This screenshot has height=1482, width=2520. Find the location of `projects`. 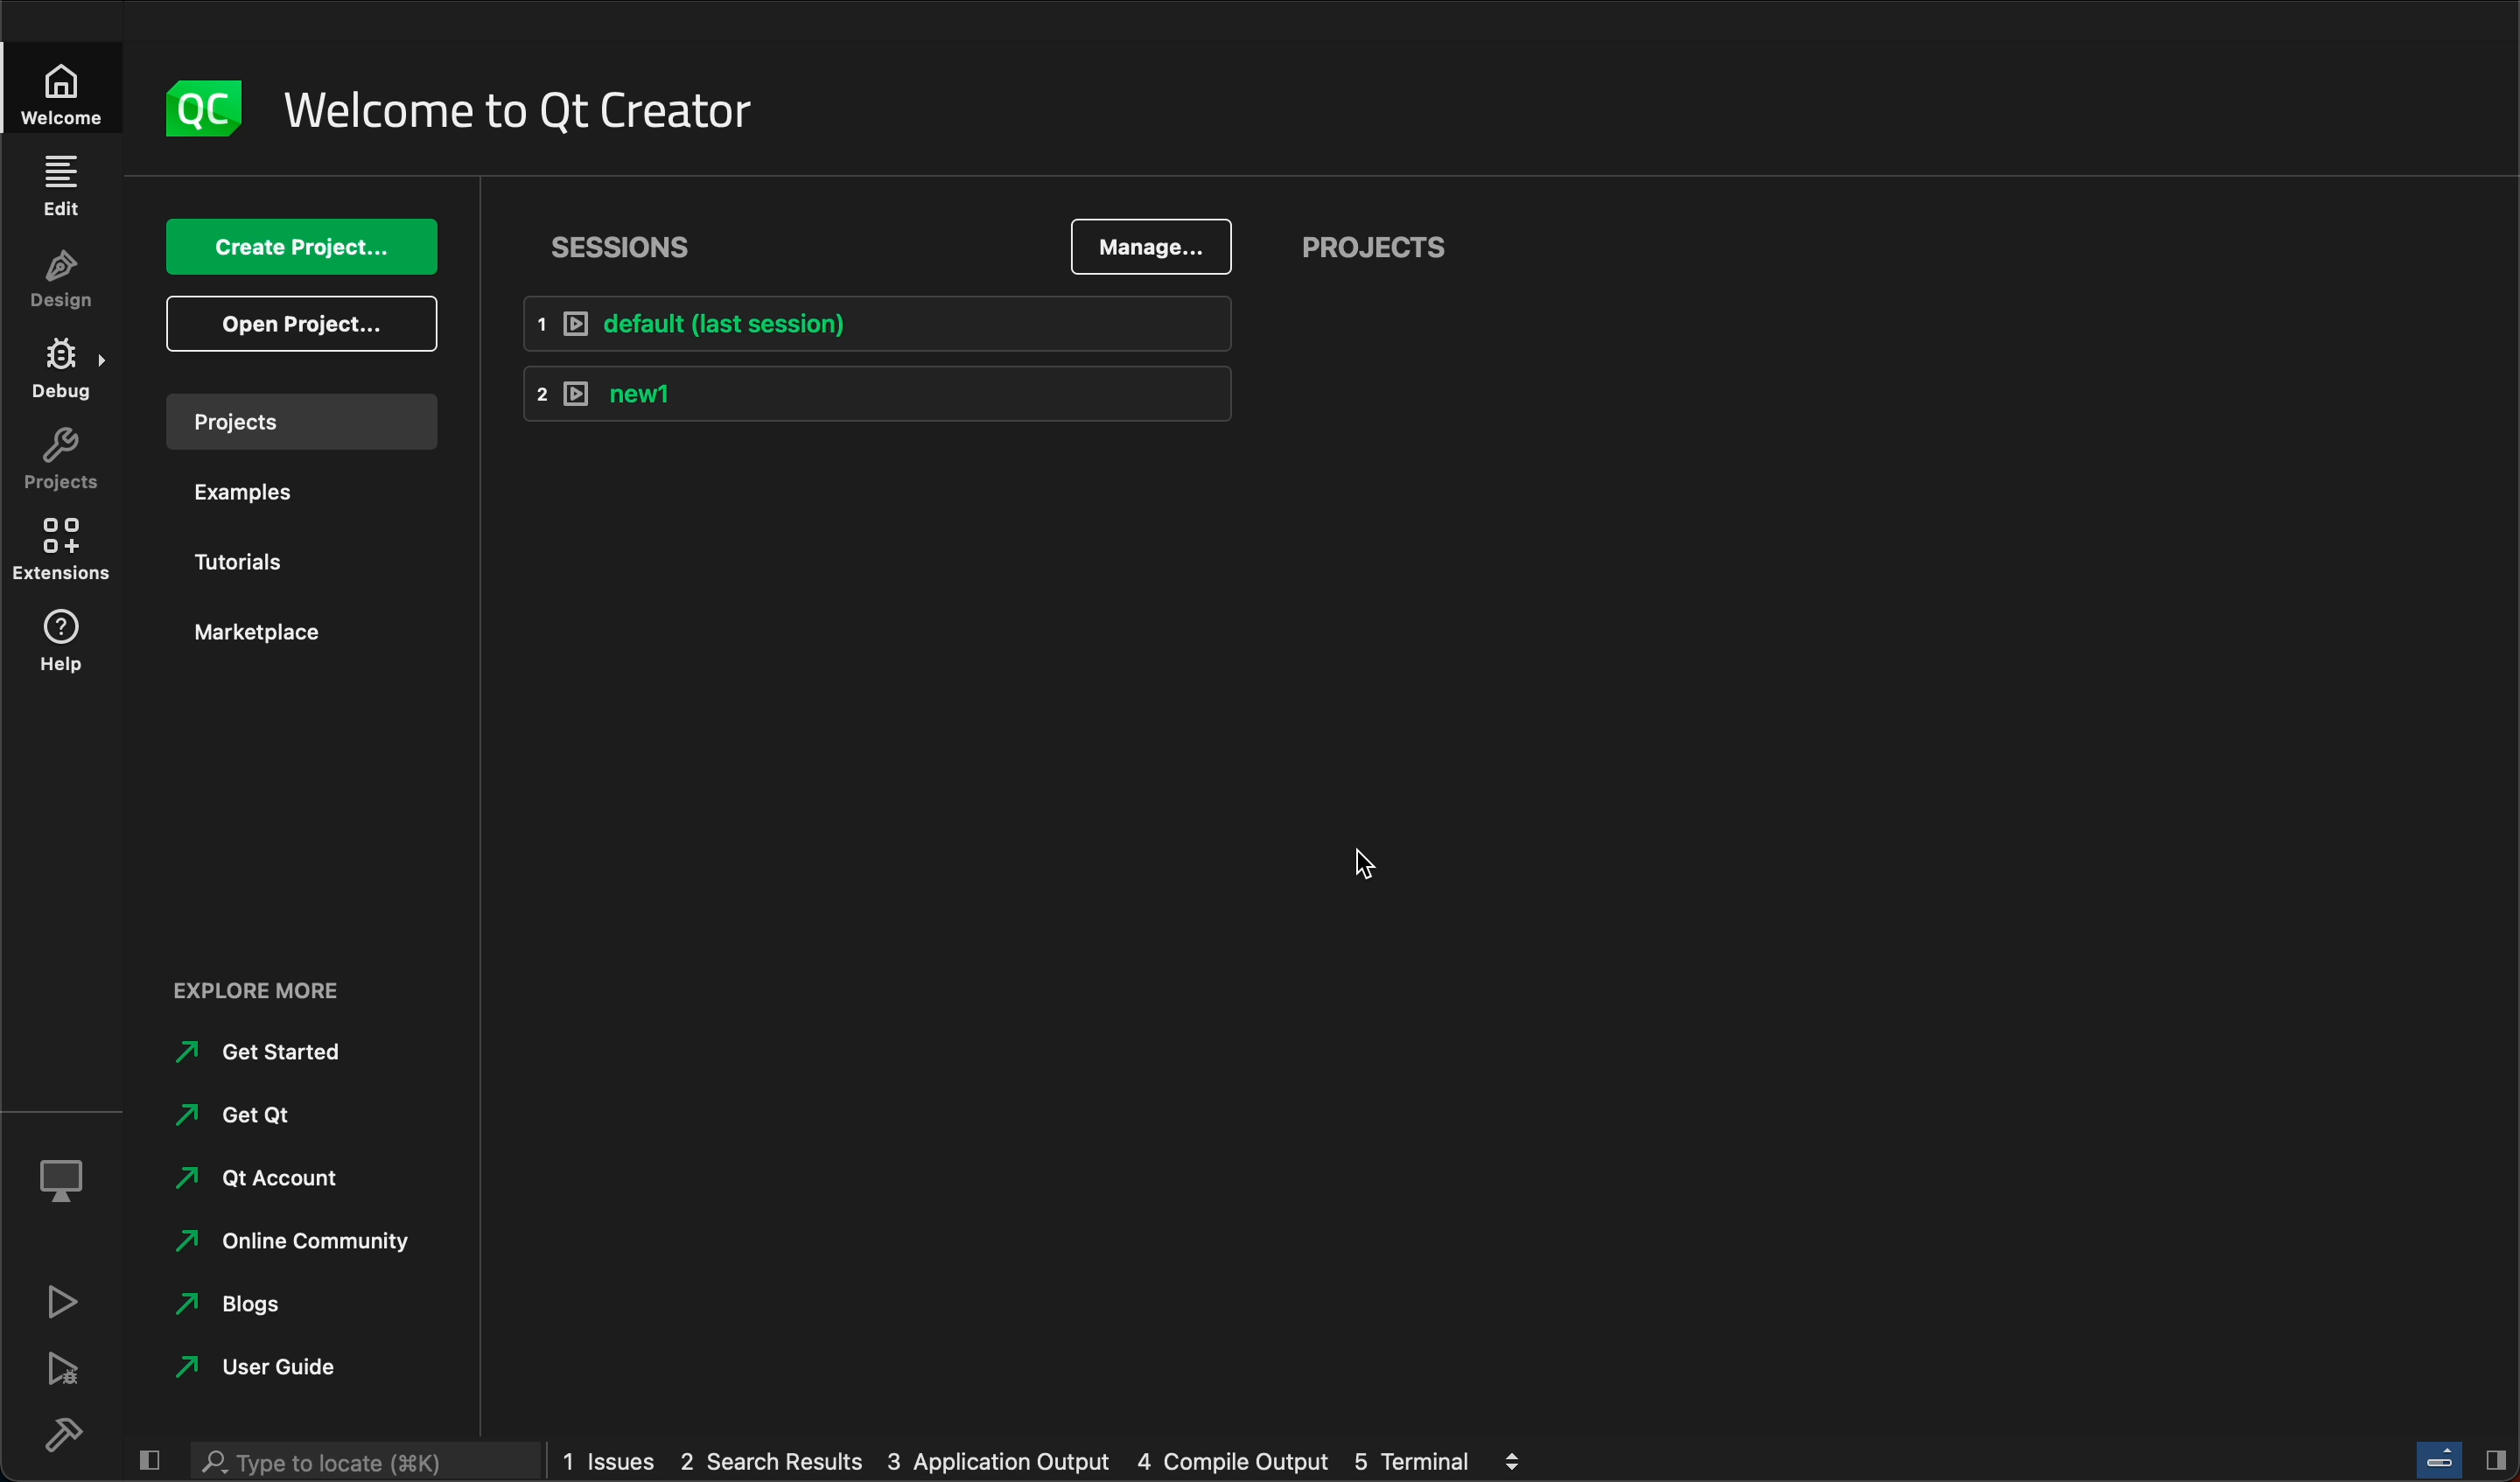

projects is located at coordinates (1387, 237).